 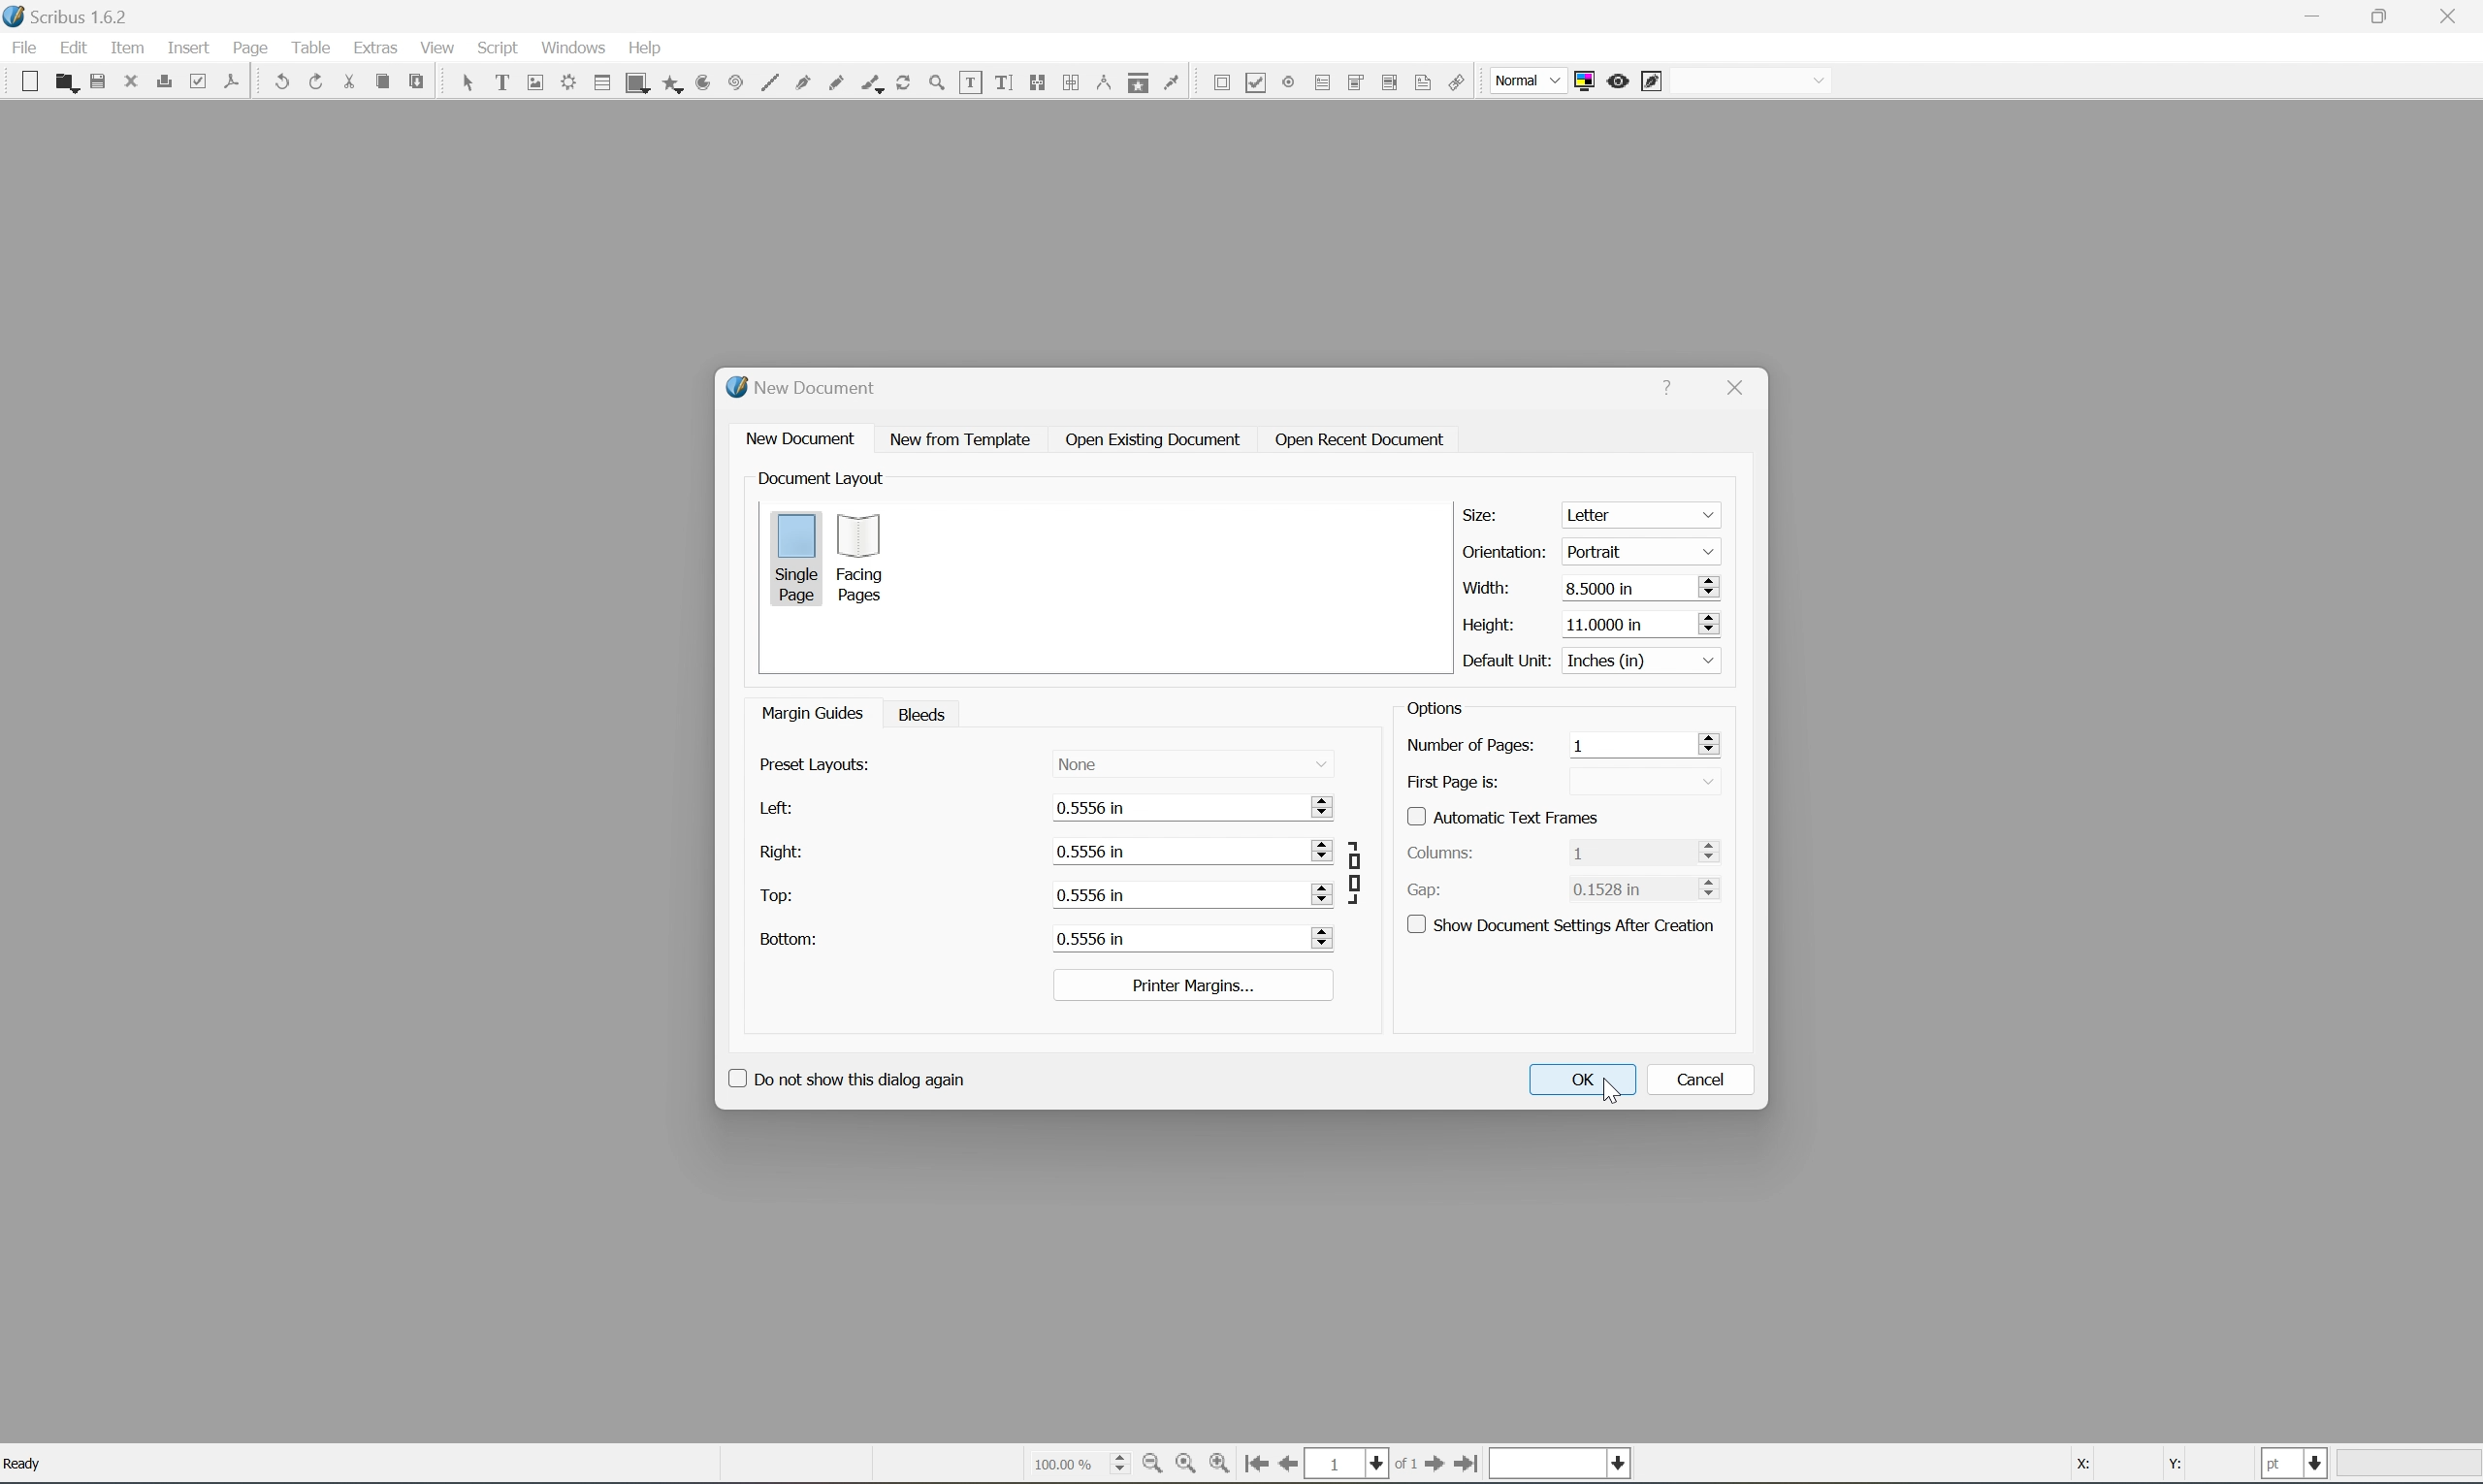 I want to click on open, so click(x=65, y=81).